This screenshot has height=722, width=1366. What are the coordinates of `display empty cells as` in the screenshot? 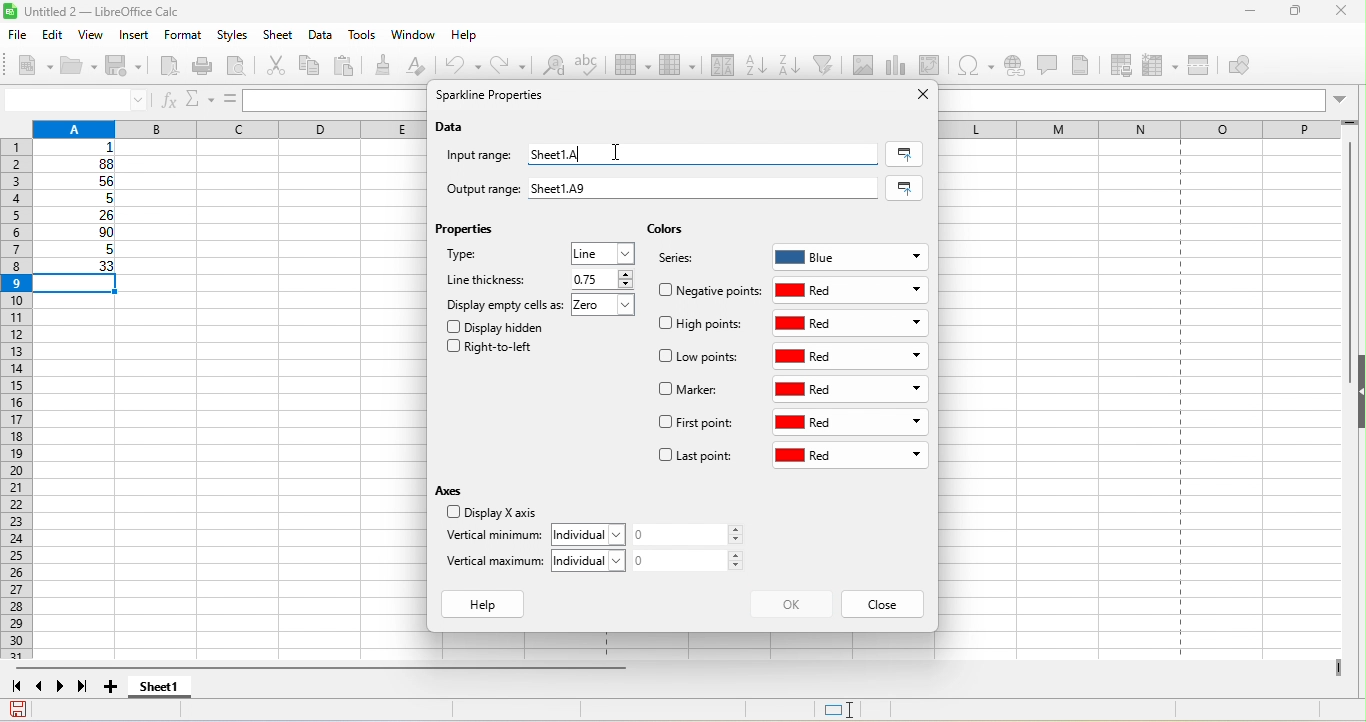 It's located at (505, 304).